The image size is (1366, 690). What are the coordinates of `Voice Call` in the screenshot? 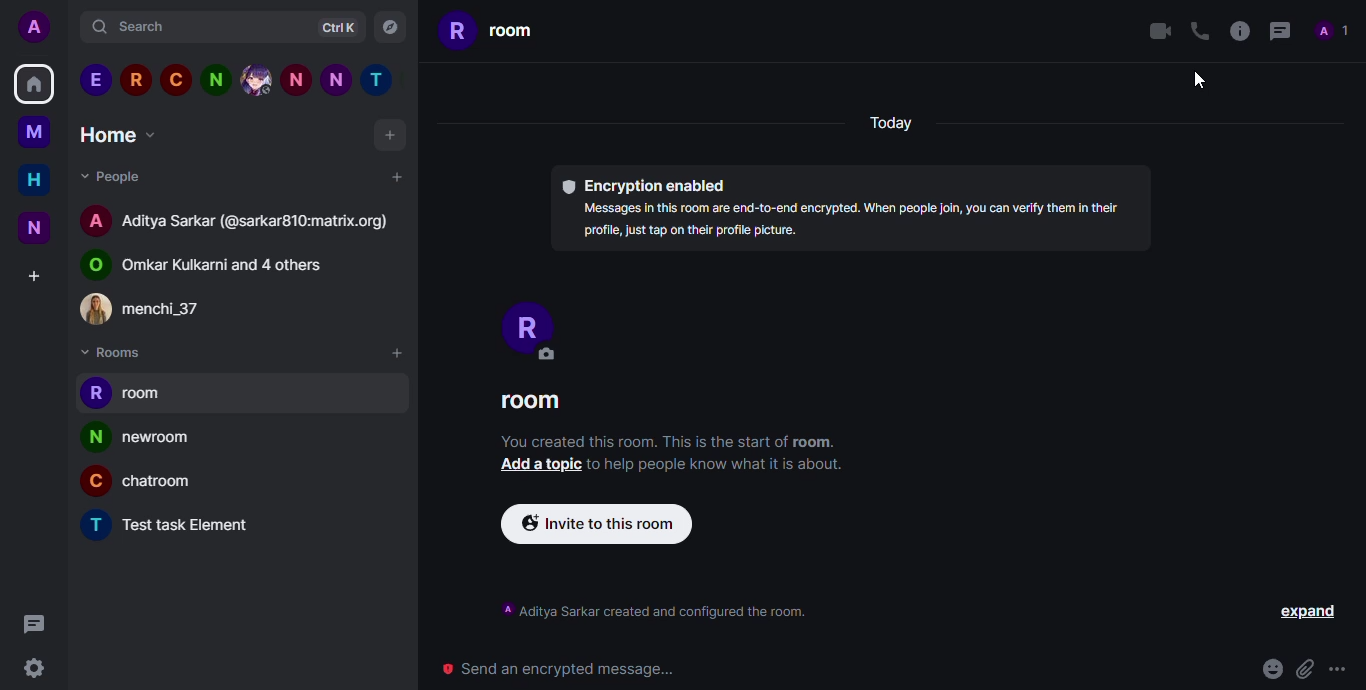 It's located at (1202, 30).